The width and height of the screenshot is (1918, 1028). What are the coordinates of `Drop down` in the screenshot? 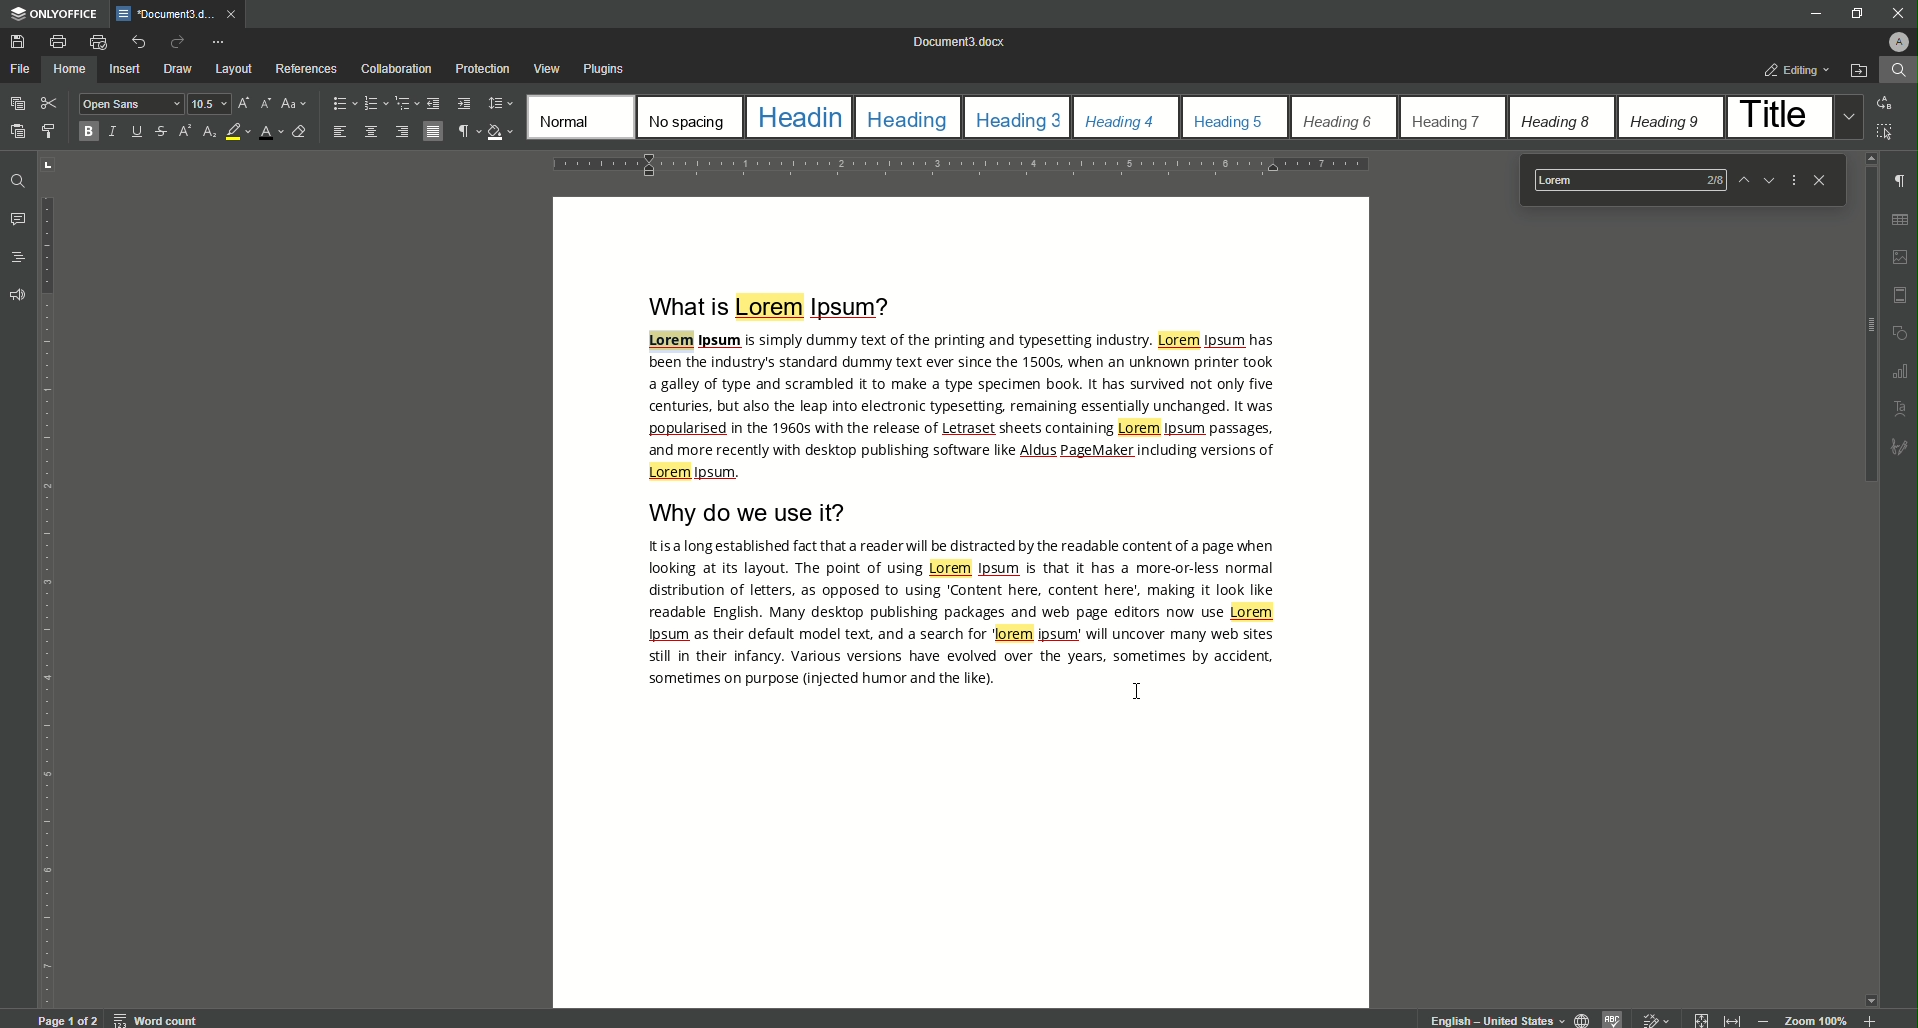 It's located at (1845, 117).